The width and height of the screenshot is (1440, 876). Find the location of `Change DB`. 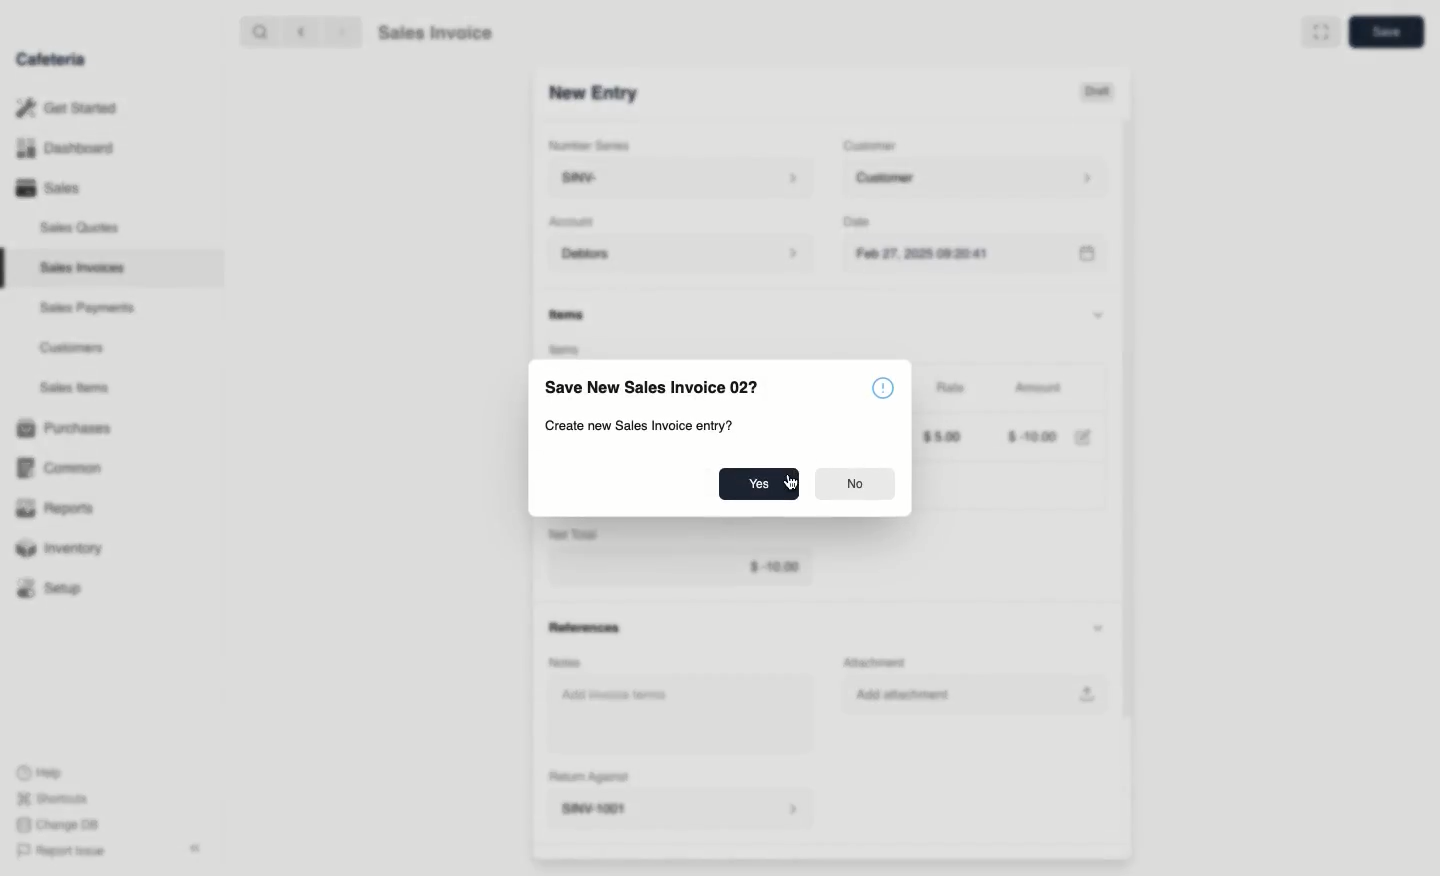

Change DB is located at coordinates (61, 824).